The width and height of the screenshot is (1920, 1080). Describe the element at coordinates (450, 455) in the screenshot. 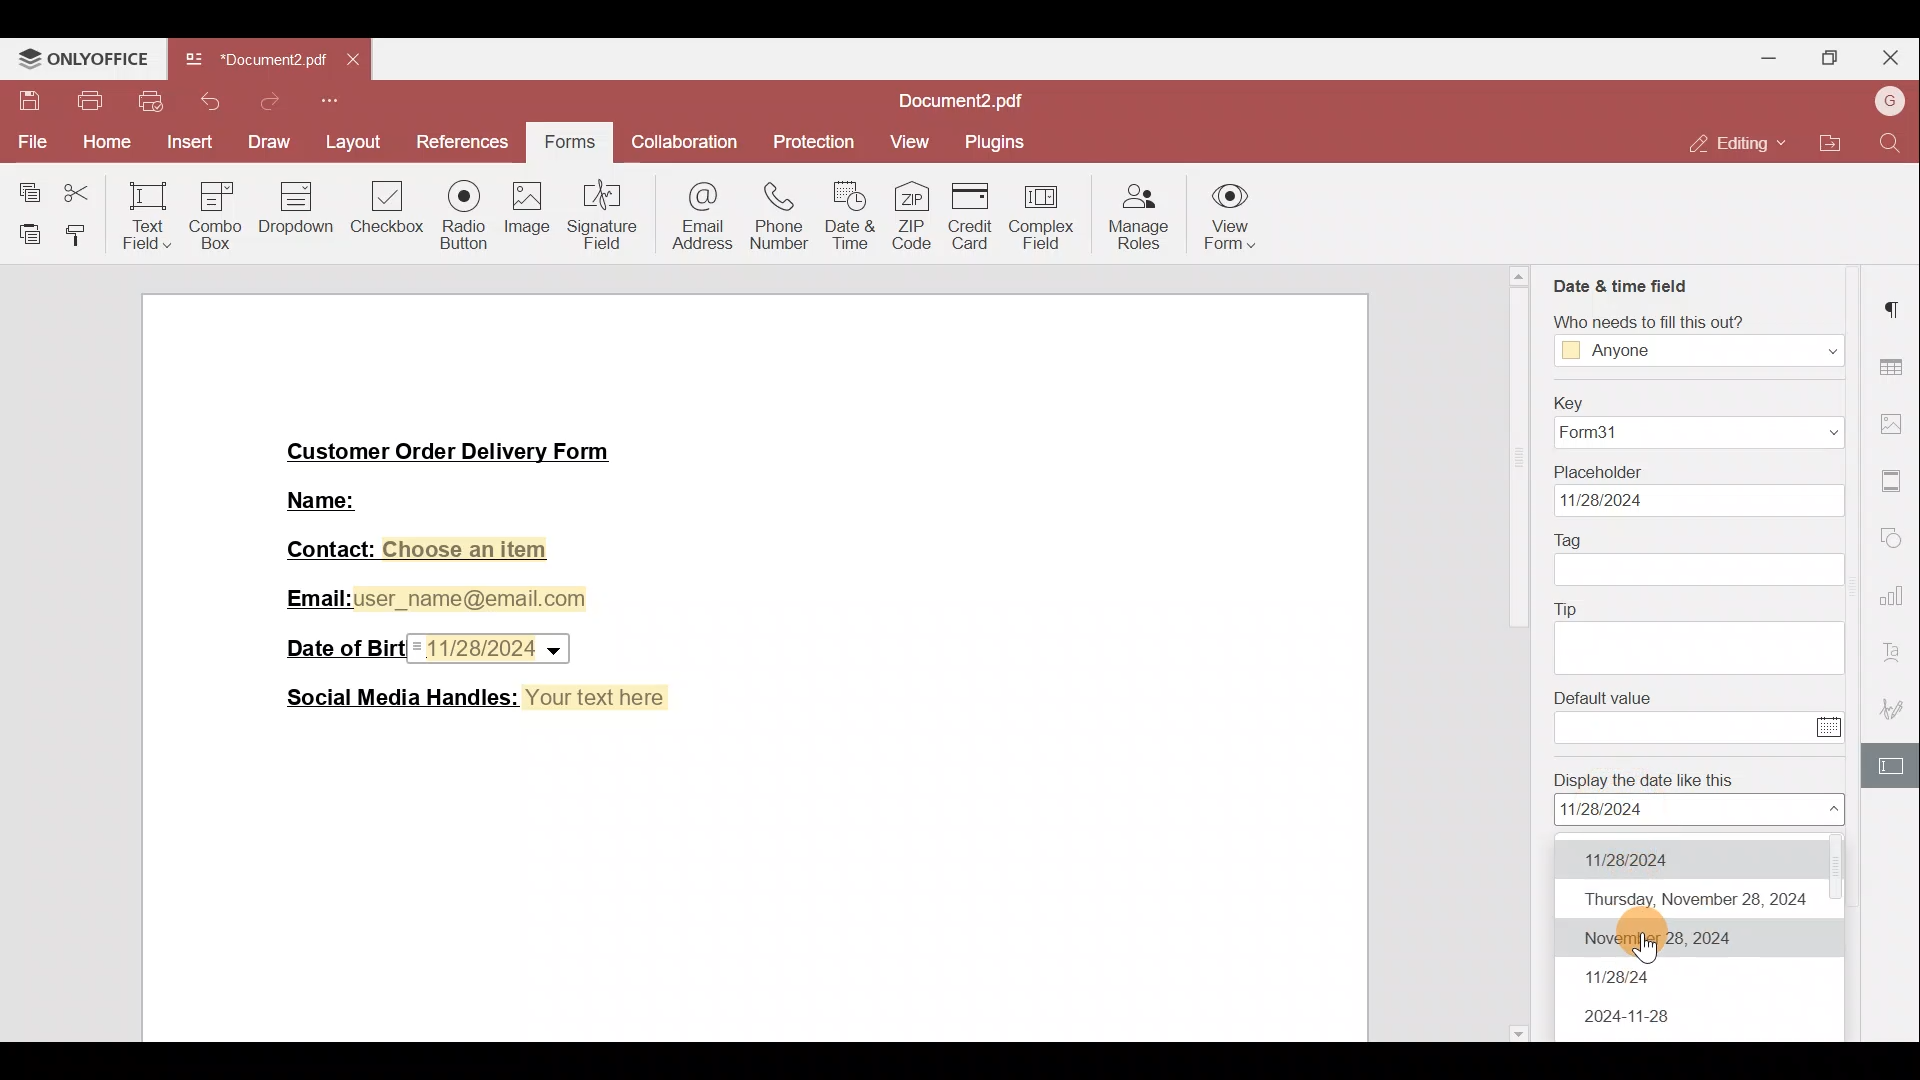

I see `Customer Order Delivery Form|` at that location.